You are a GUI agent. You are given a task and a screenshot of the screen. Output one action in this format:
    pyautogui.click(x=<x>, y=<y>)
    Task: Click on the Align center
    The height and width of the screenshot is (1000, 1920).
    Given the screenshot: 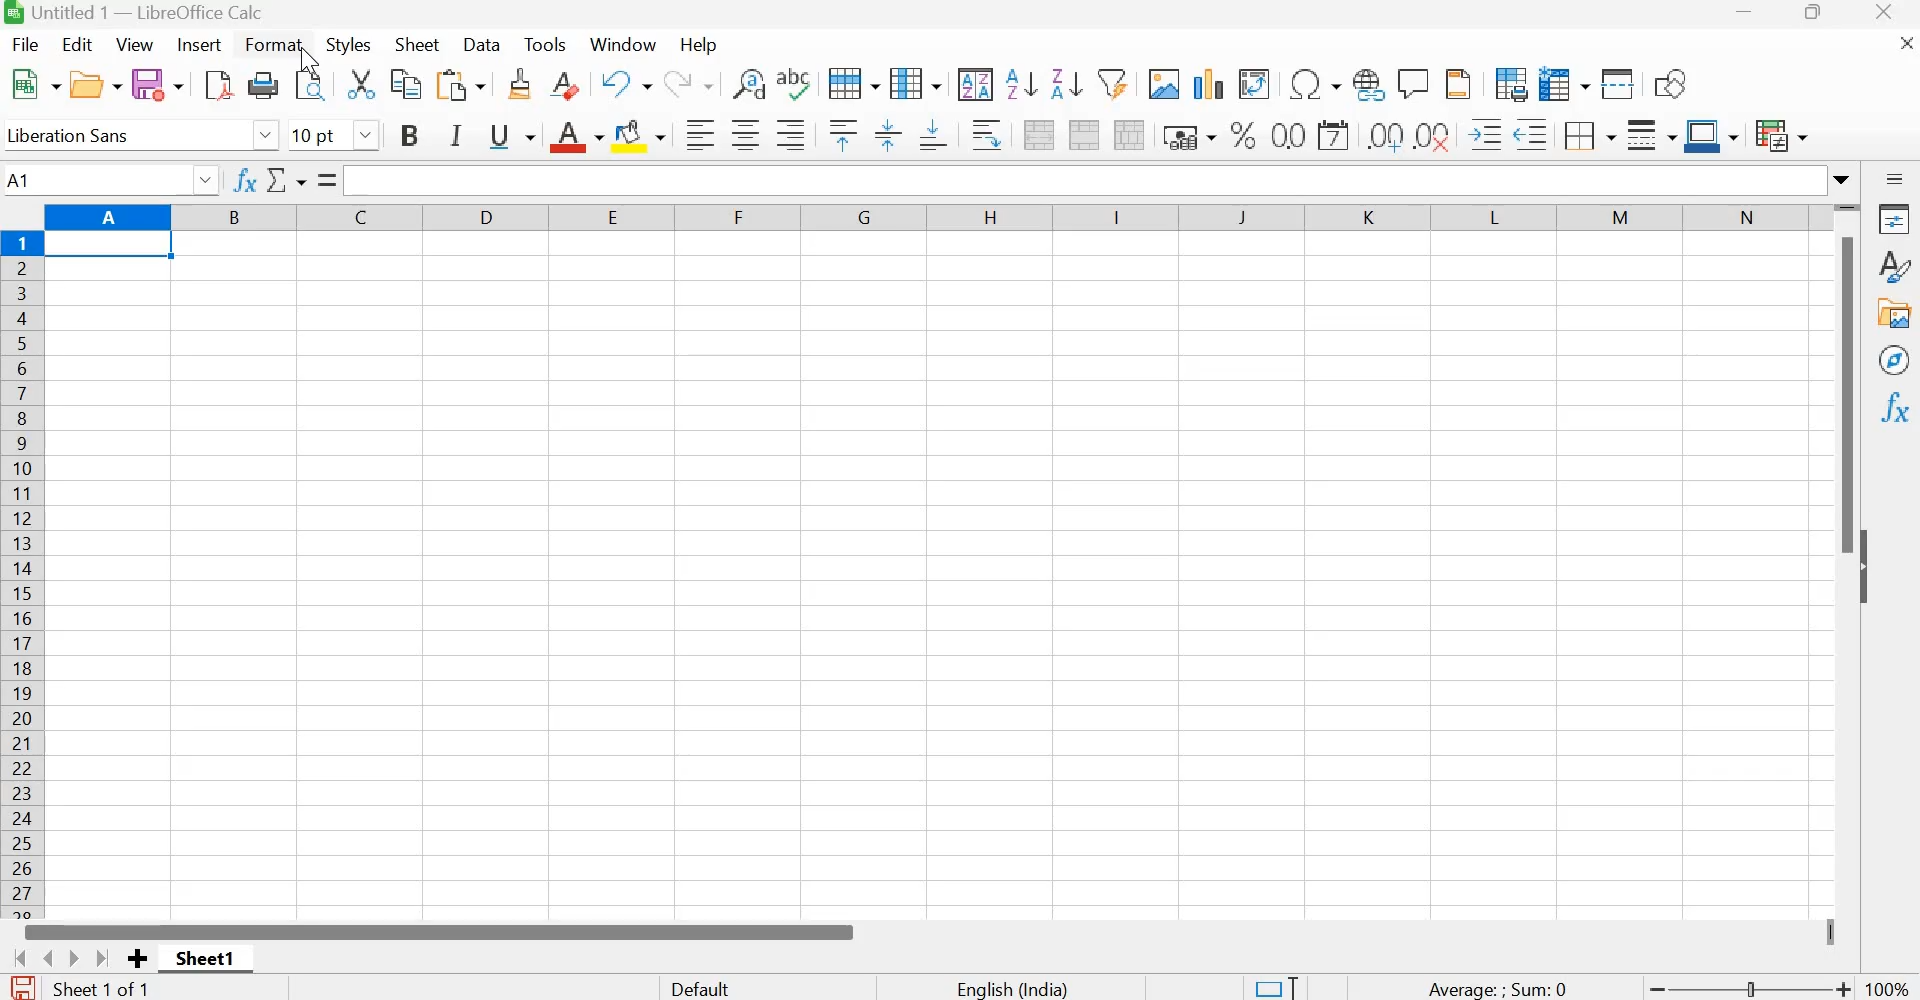 What is the action you would take?
    pyautogui.click(x=747, y=135)
    